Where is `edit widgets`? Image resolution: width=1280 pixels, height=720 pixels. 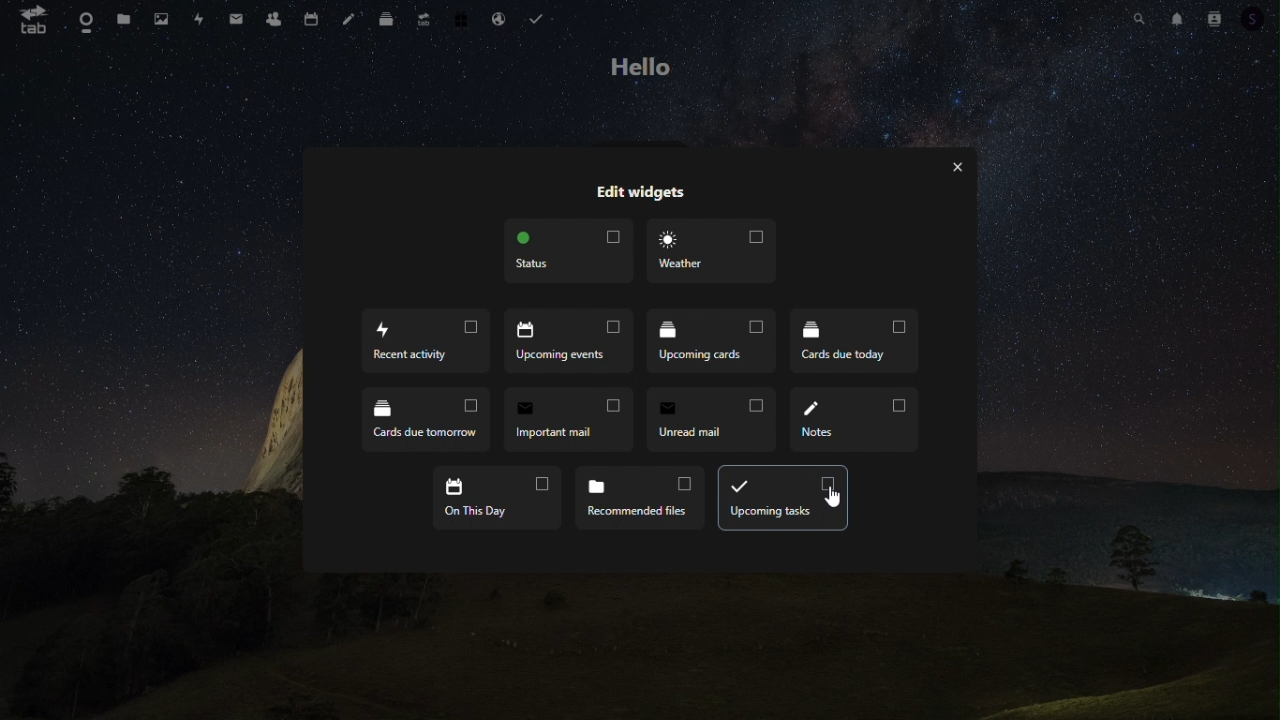 edit widgets is located at coordinates (635, 195).